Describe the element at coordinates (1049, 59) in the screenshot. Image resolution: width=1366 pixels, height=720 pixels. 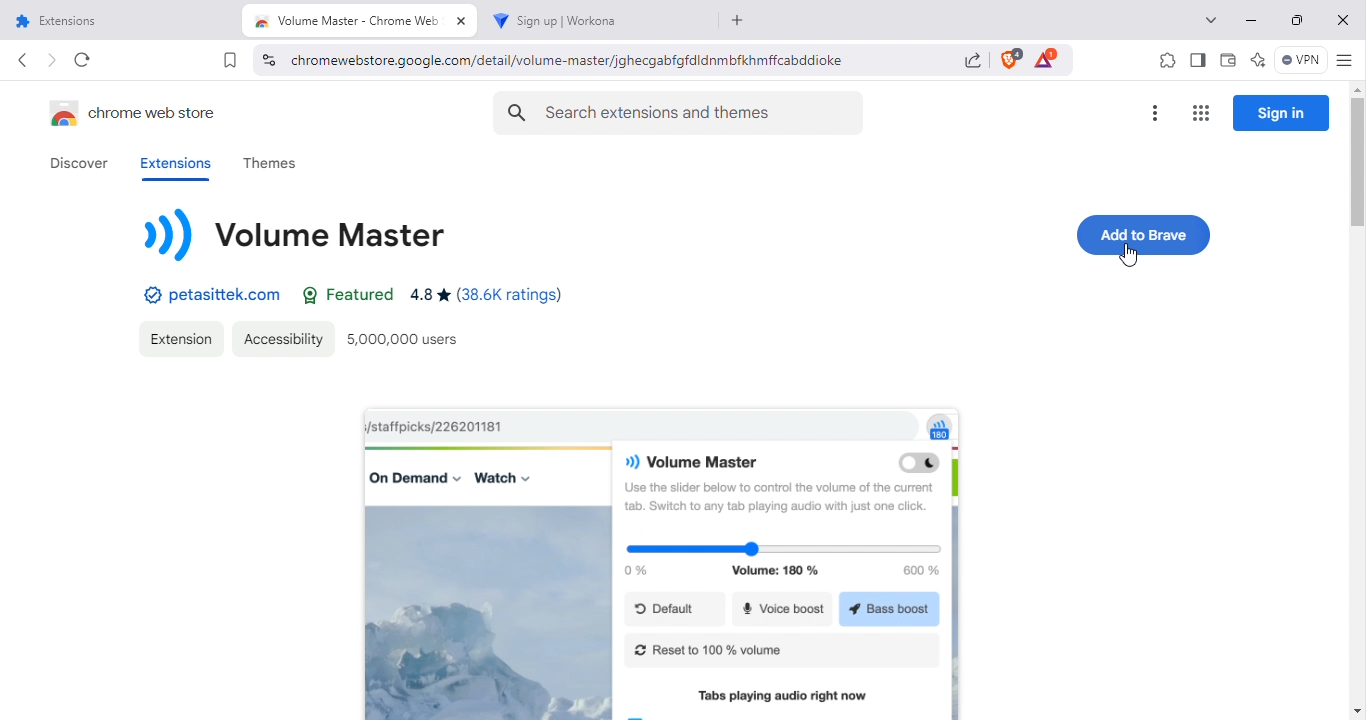
I see `Tokens` at that location.